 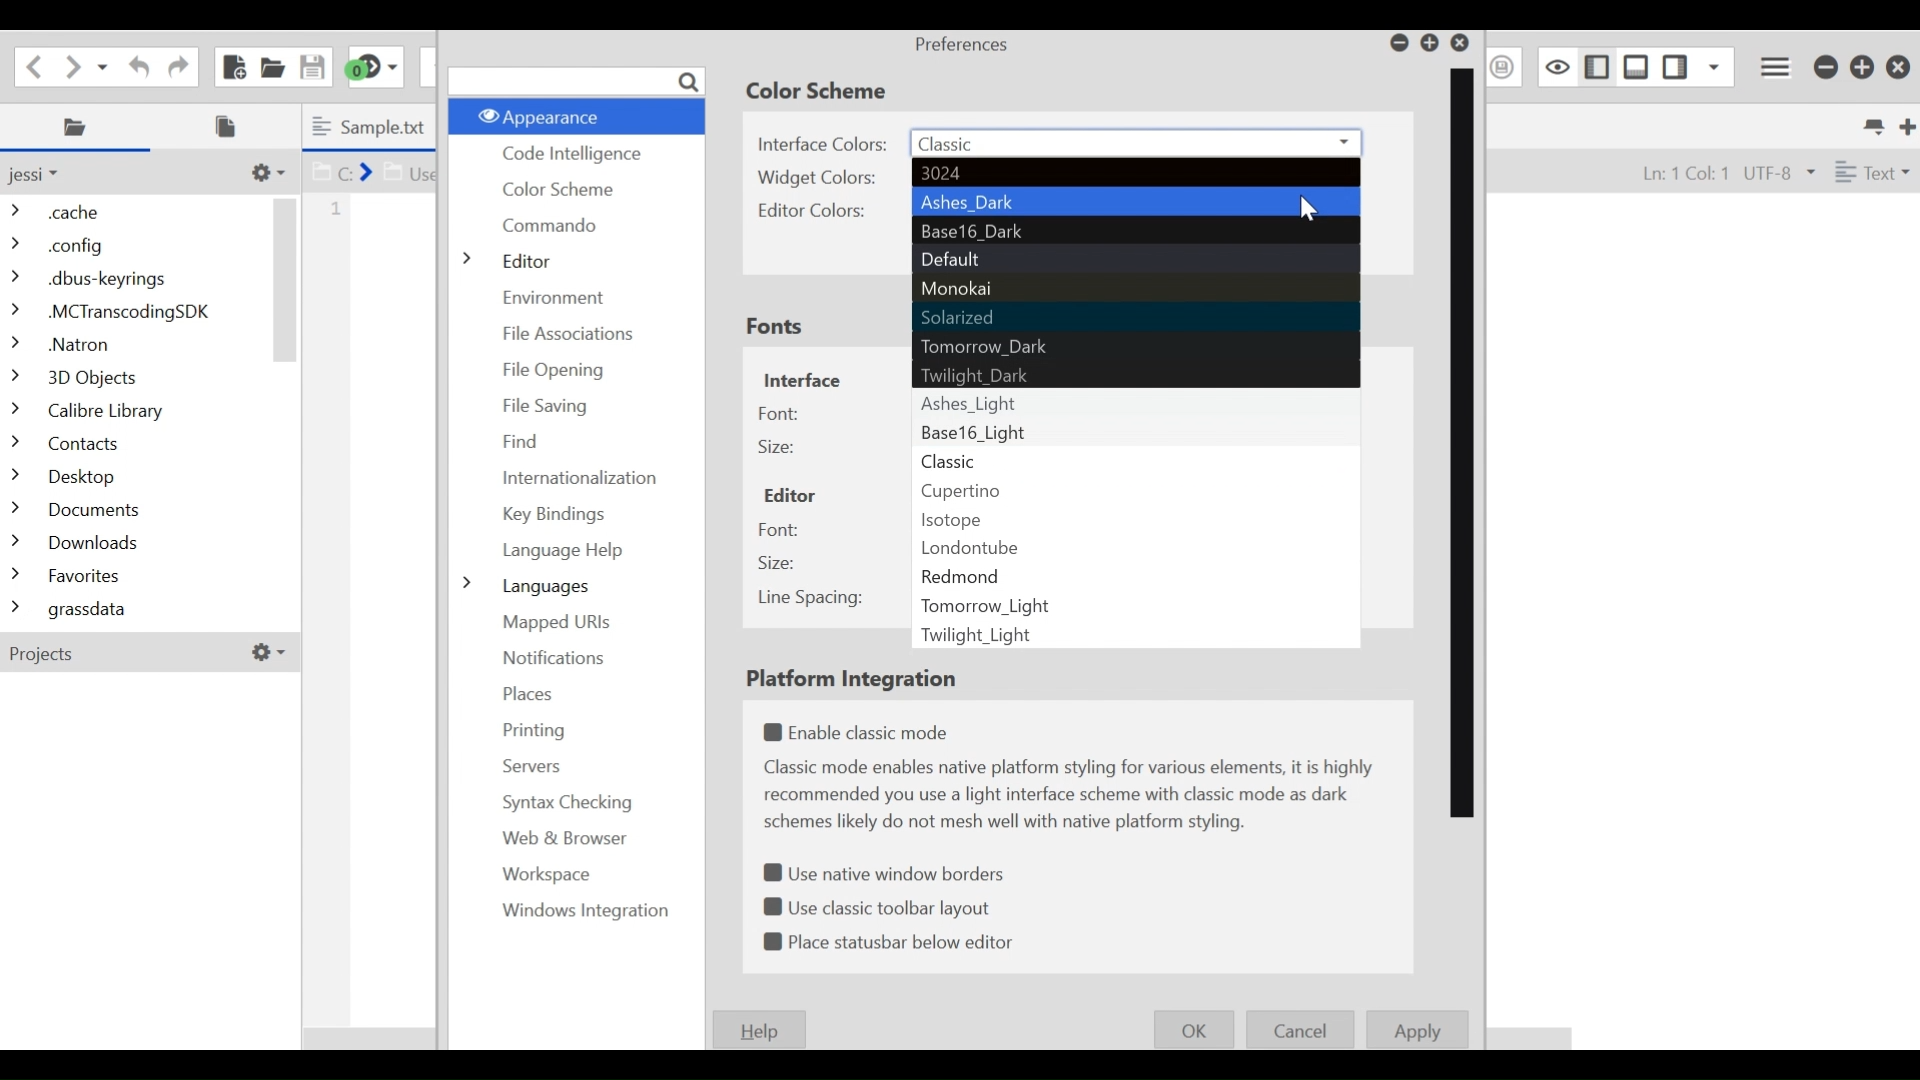 What do you see at coordinates (561, 188) in the screenshot?
I see `Color Scheme` at bounding box center [561, 188].